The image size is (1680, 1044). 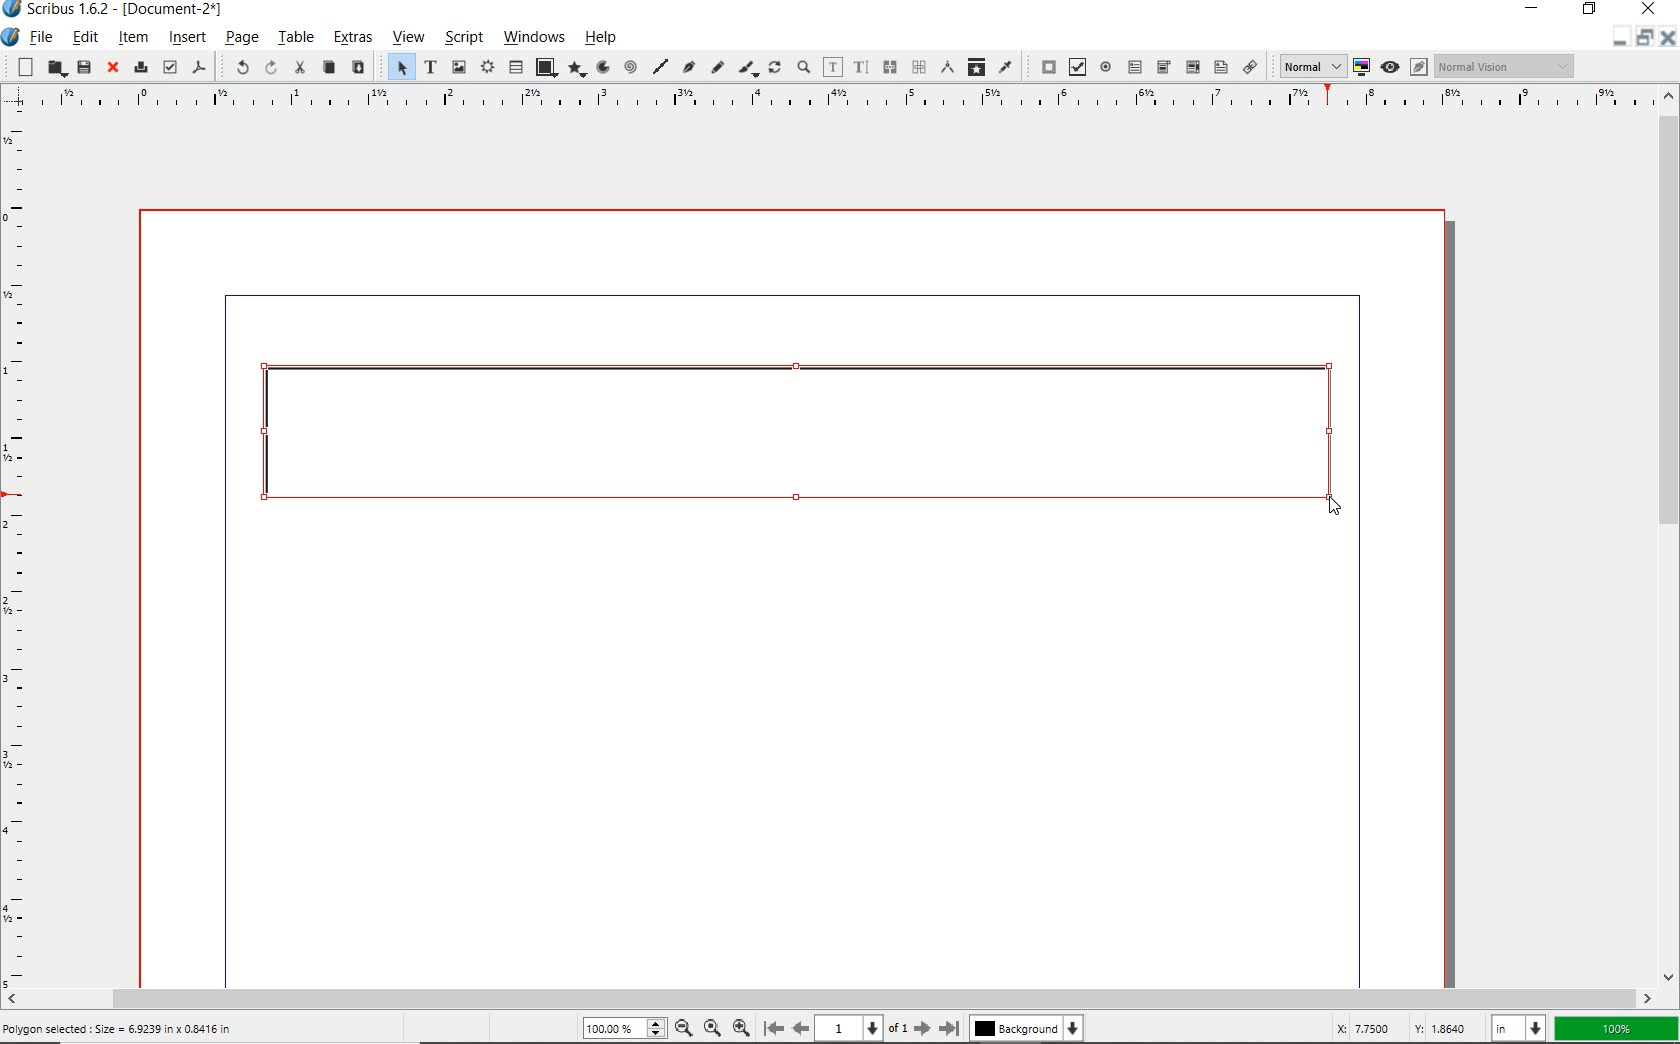 I want to click on rotate item, so click(x=774, y=66).